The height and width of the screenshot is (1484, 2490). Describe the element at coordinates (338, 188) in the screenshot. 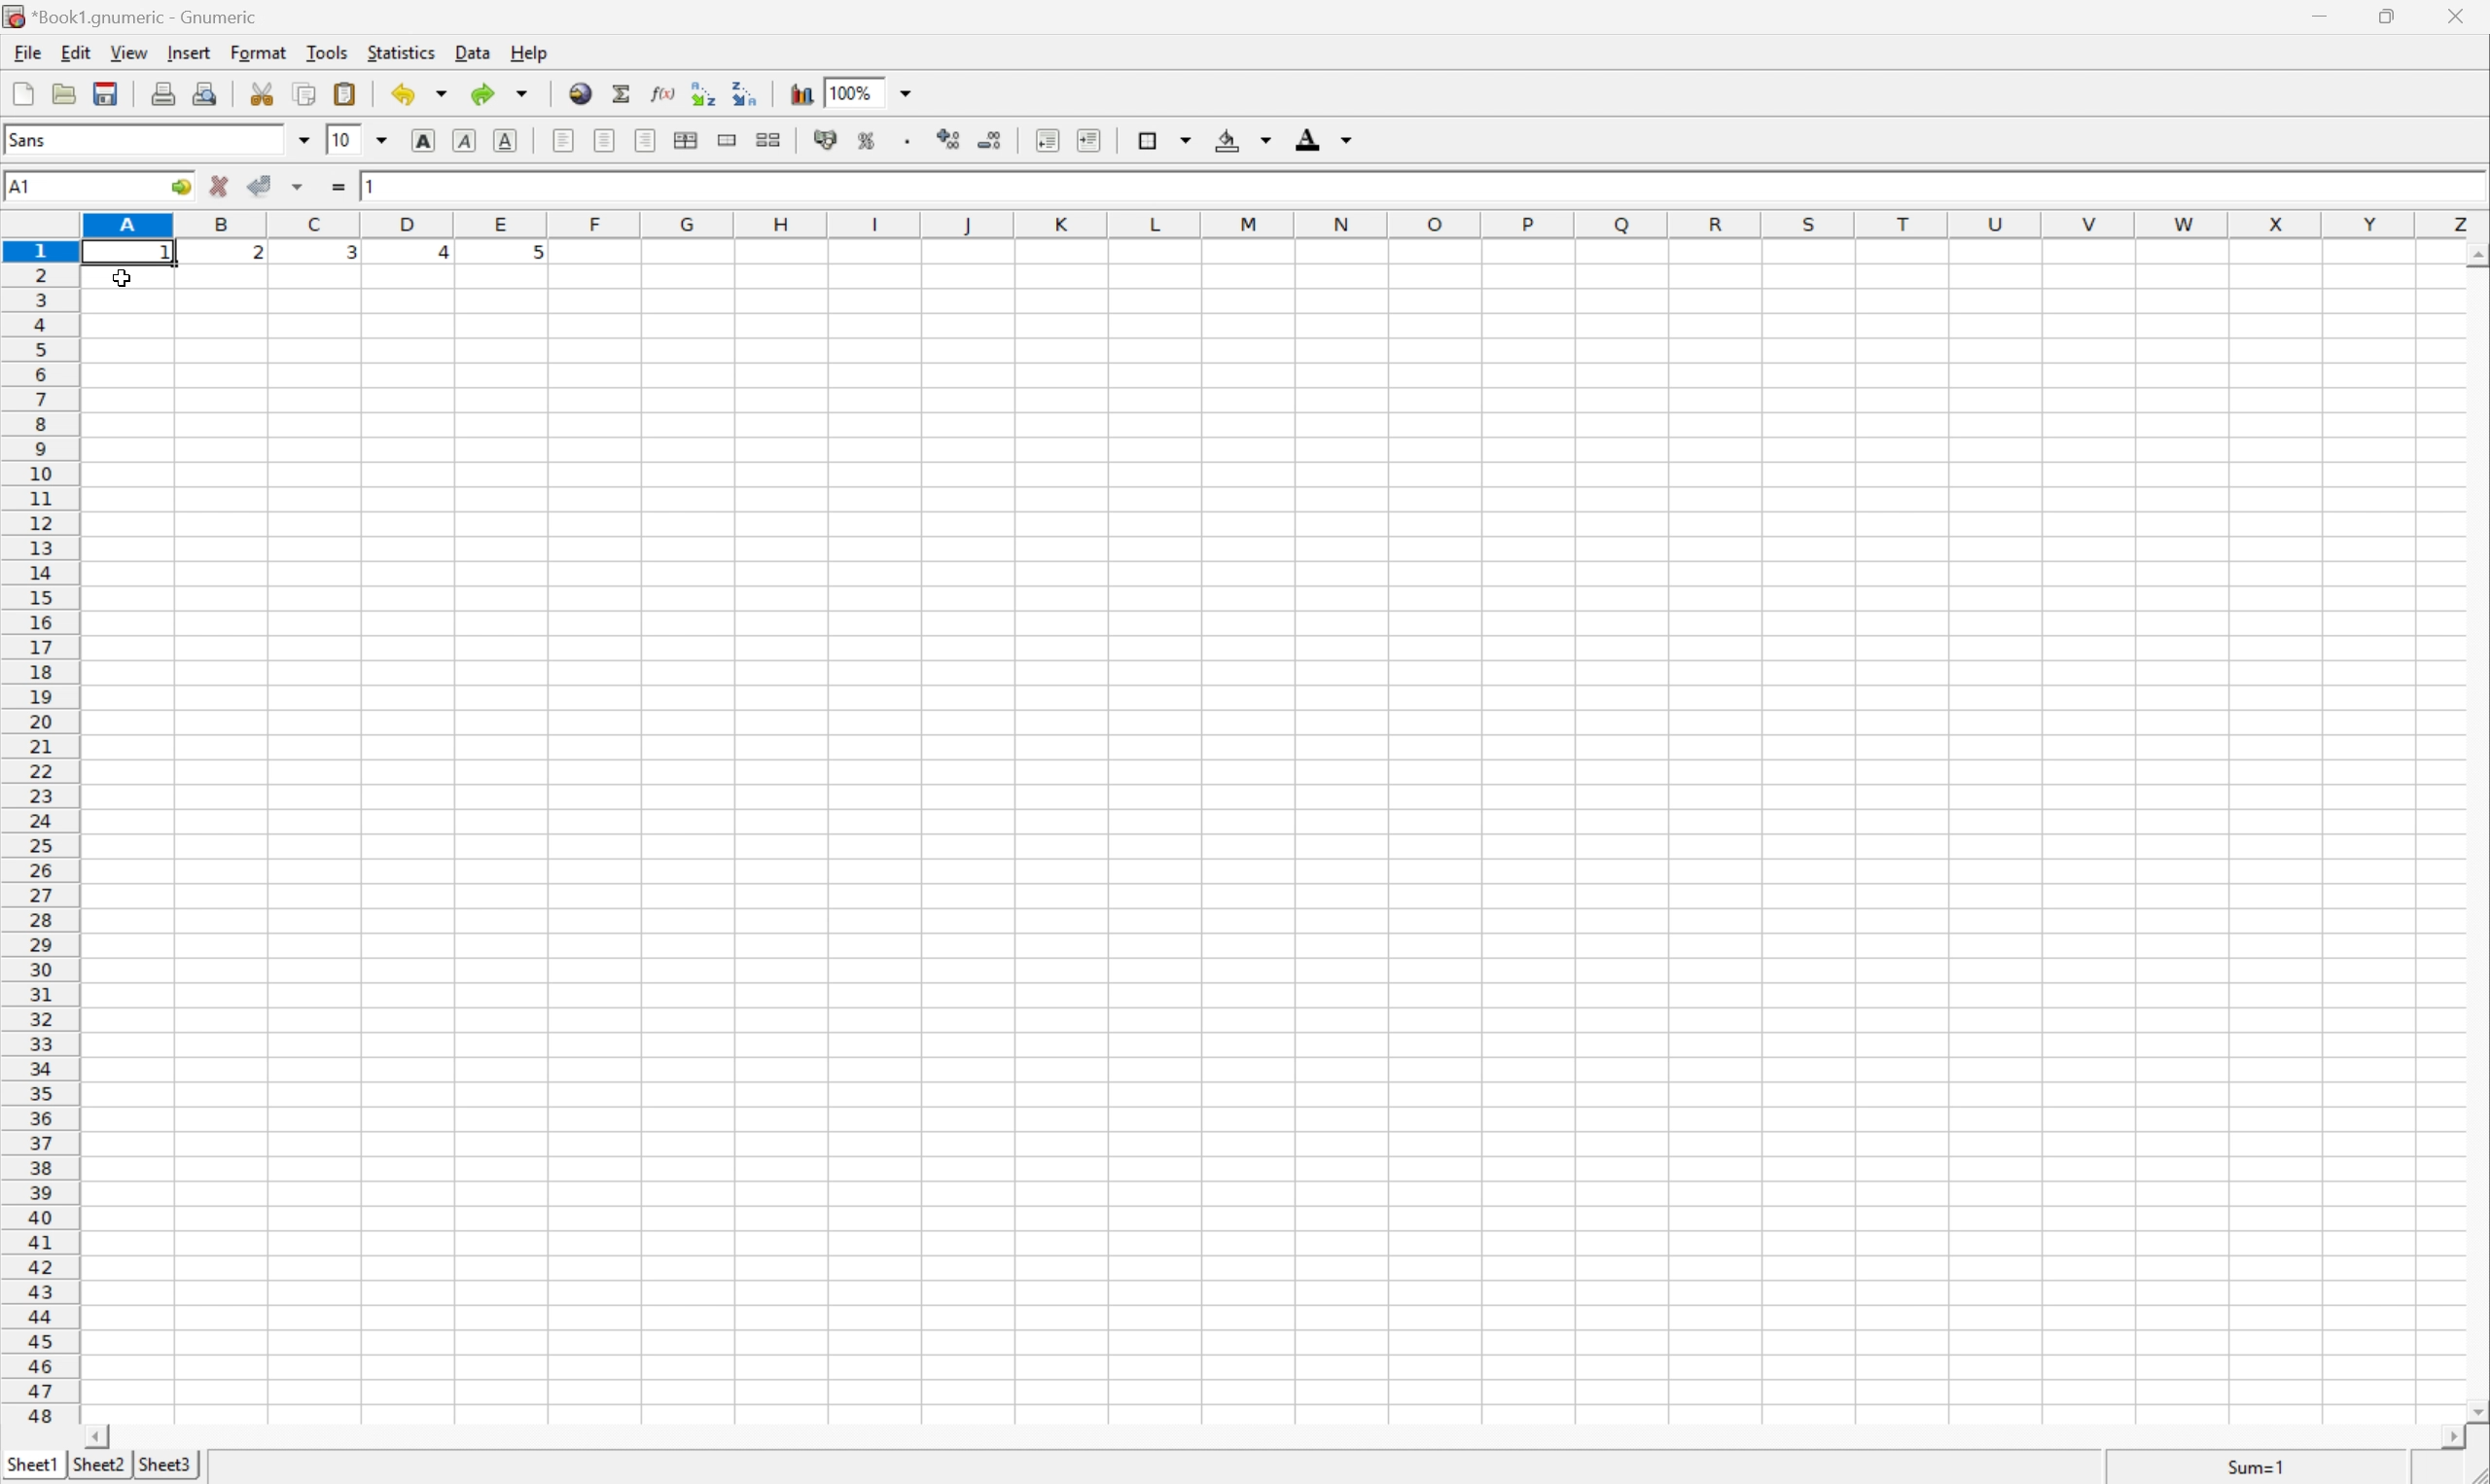

I see `enter formula` at that location.